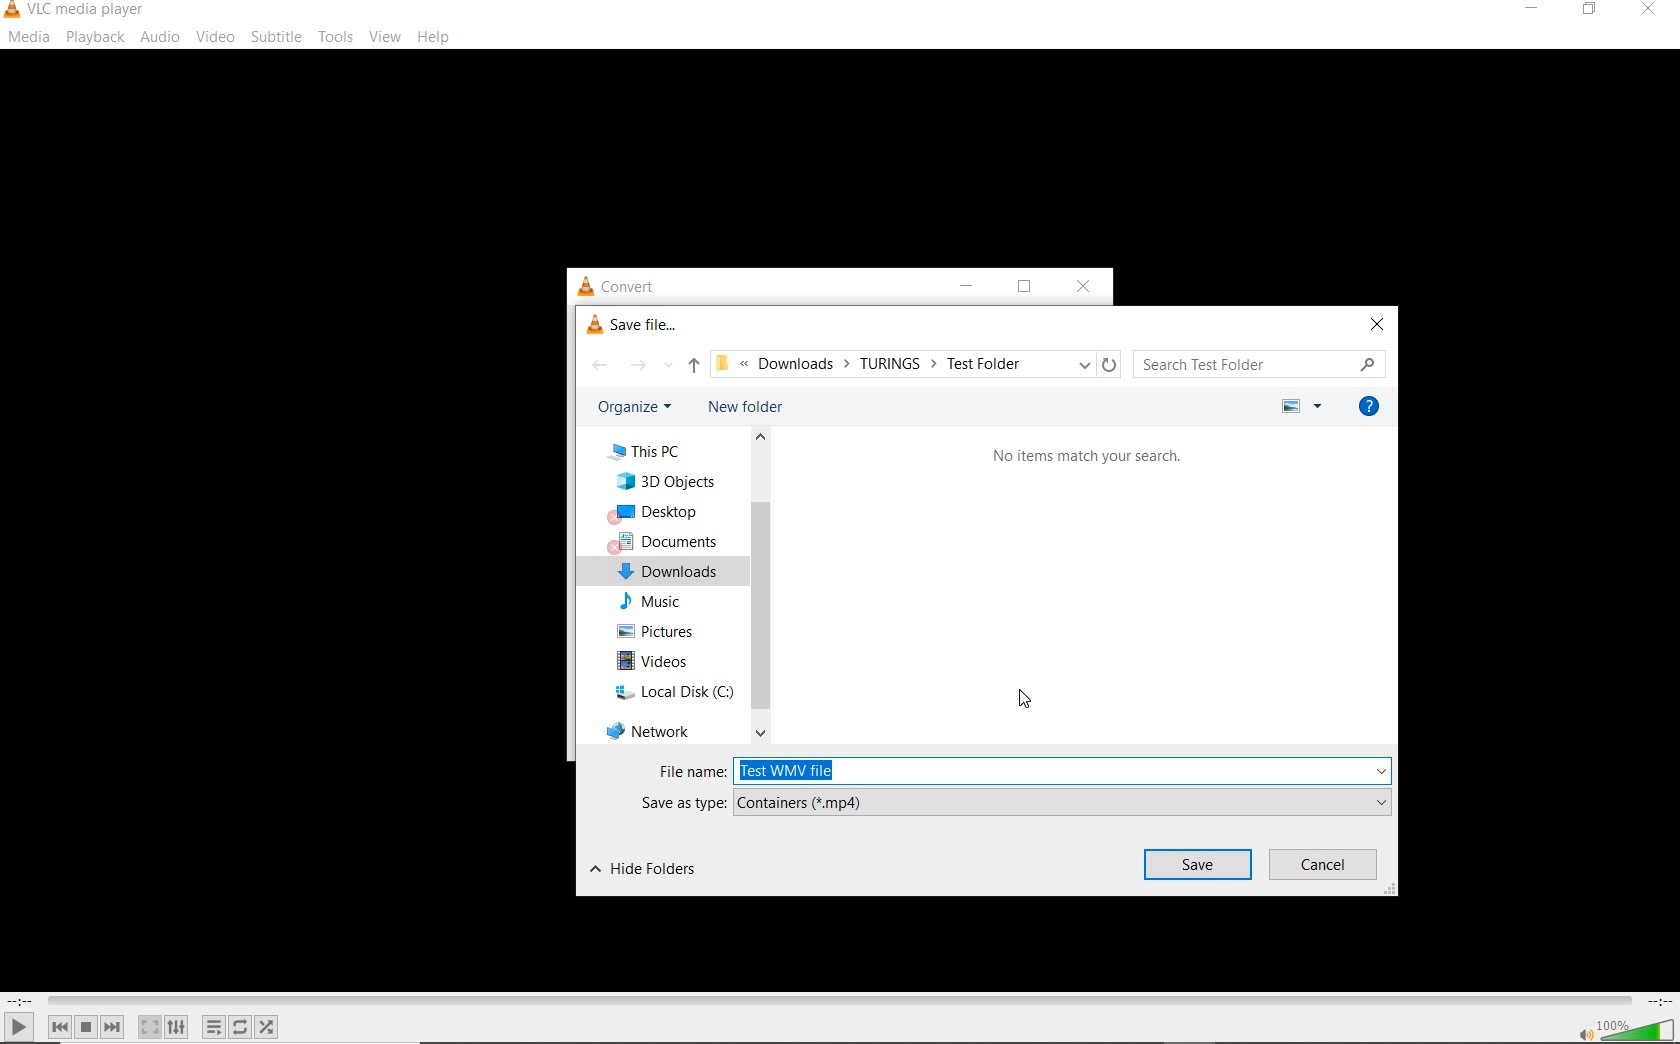  I want to click on restore down, so click(1023, 286).